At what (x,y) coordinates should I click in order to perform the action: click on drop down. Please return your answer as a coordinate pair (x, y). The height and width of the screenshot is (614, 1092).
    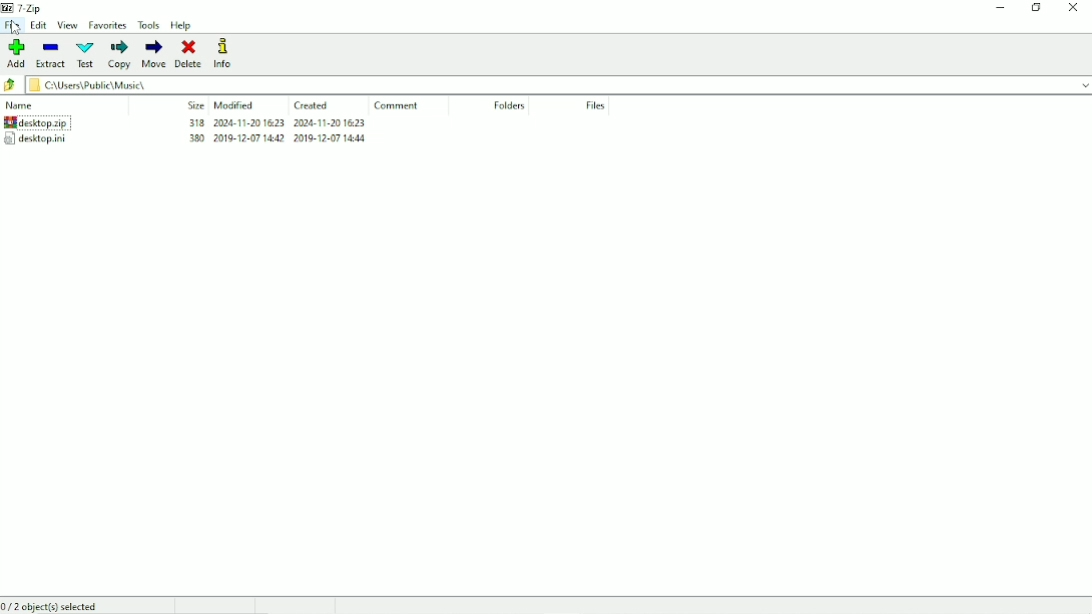
    Looking at the image, I should click on (1078, 84).